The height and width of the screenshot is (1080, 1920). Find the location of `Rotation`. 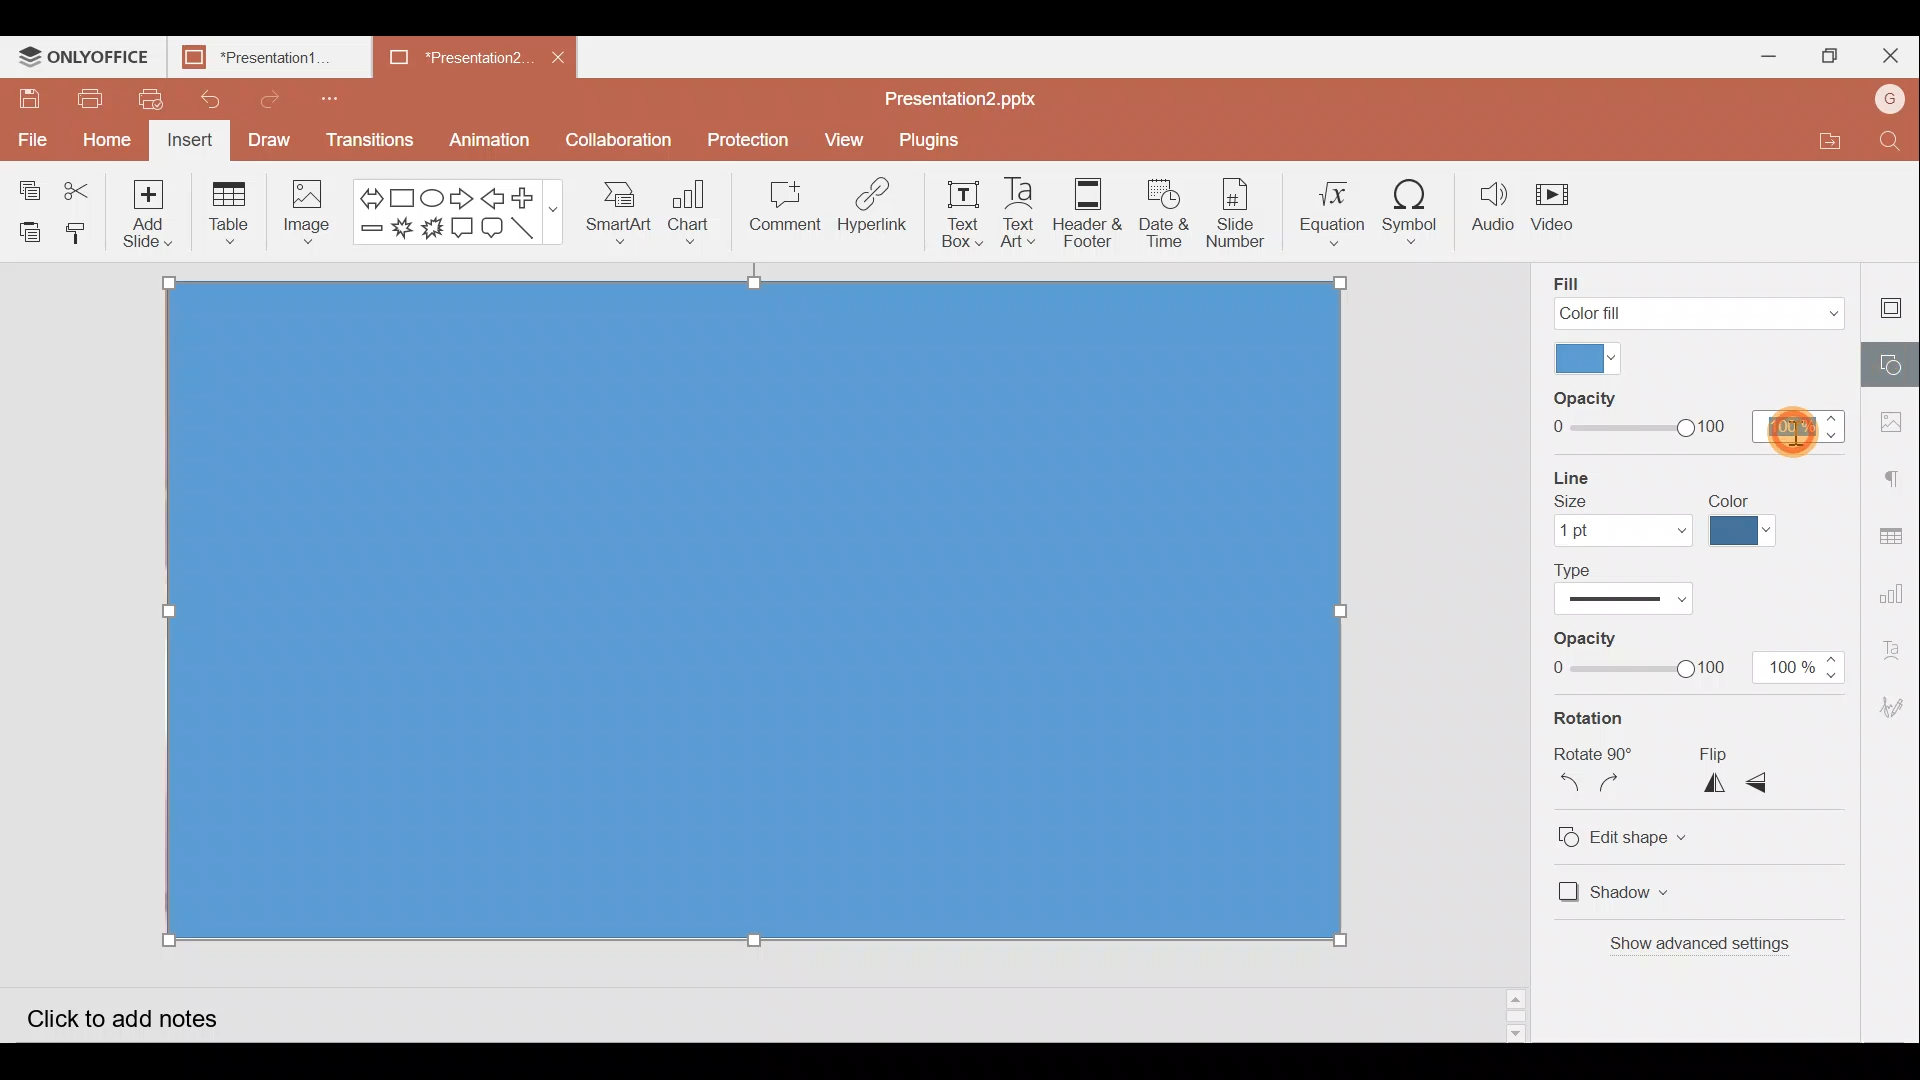

Rotation is located at coordinates (1602, 720).